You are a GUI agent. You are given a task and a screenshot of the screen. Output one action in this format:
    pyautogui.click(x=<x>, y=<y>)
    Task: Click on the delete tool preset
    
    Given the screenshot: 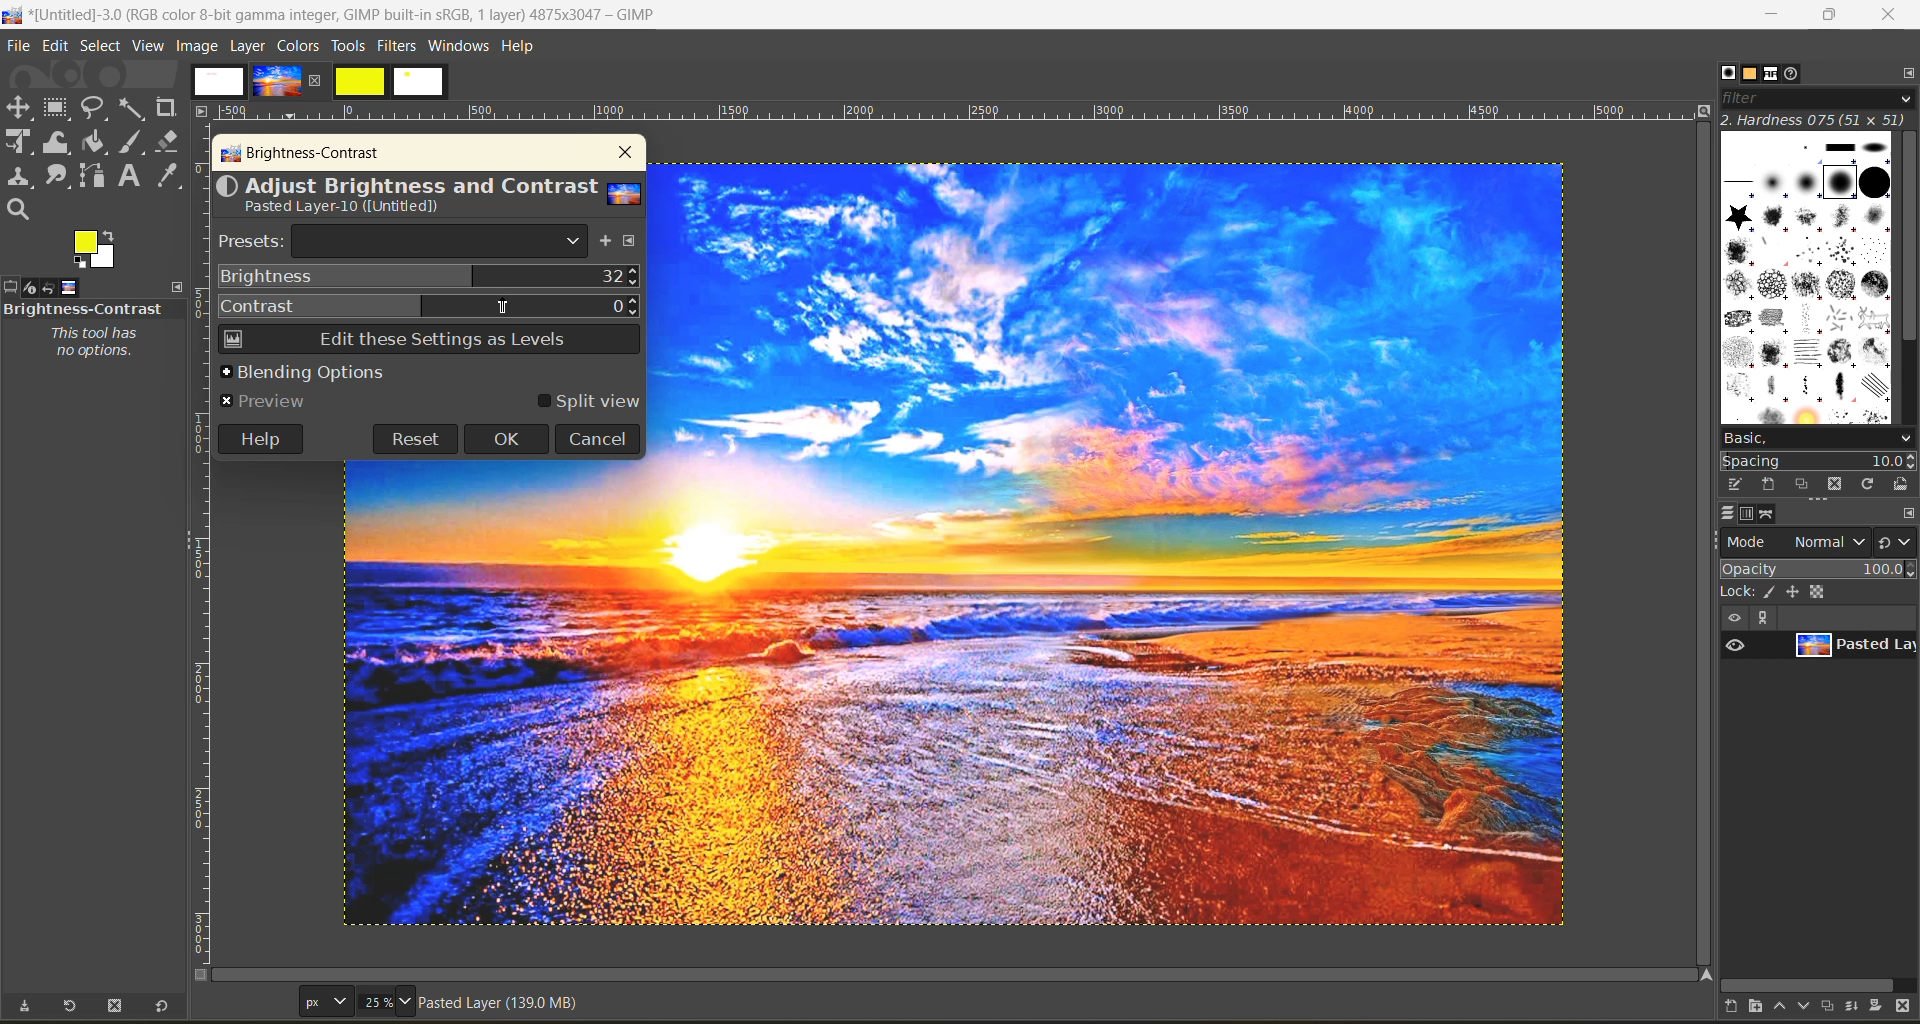 What is the action you would take?
    pyautogui.click(x=118, y=1006)
    